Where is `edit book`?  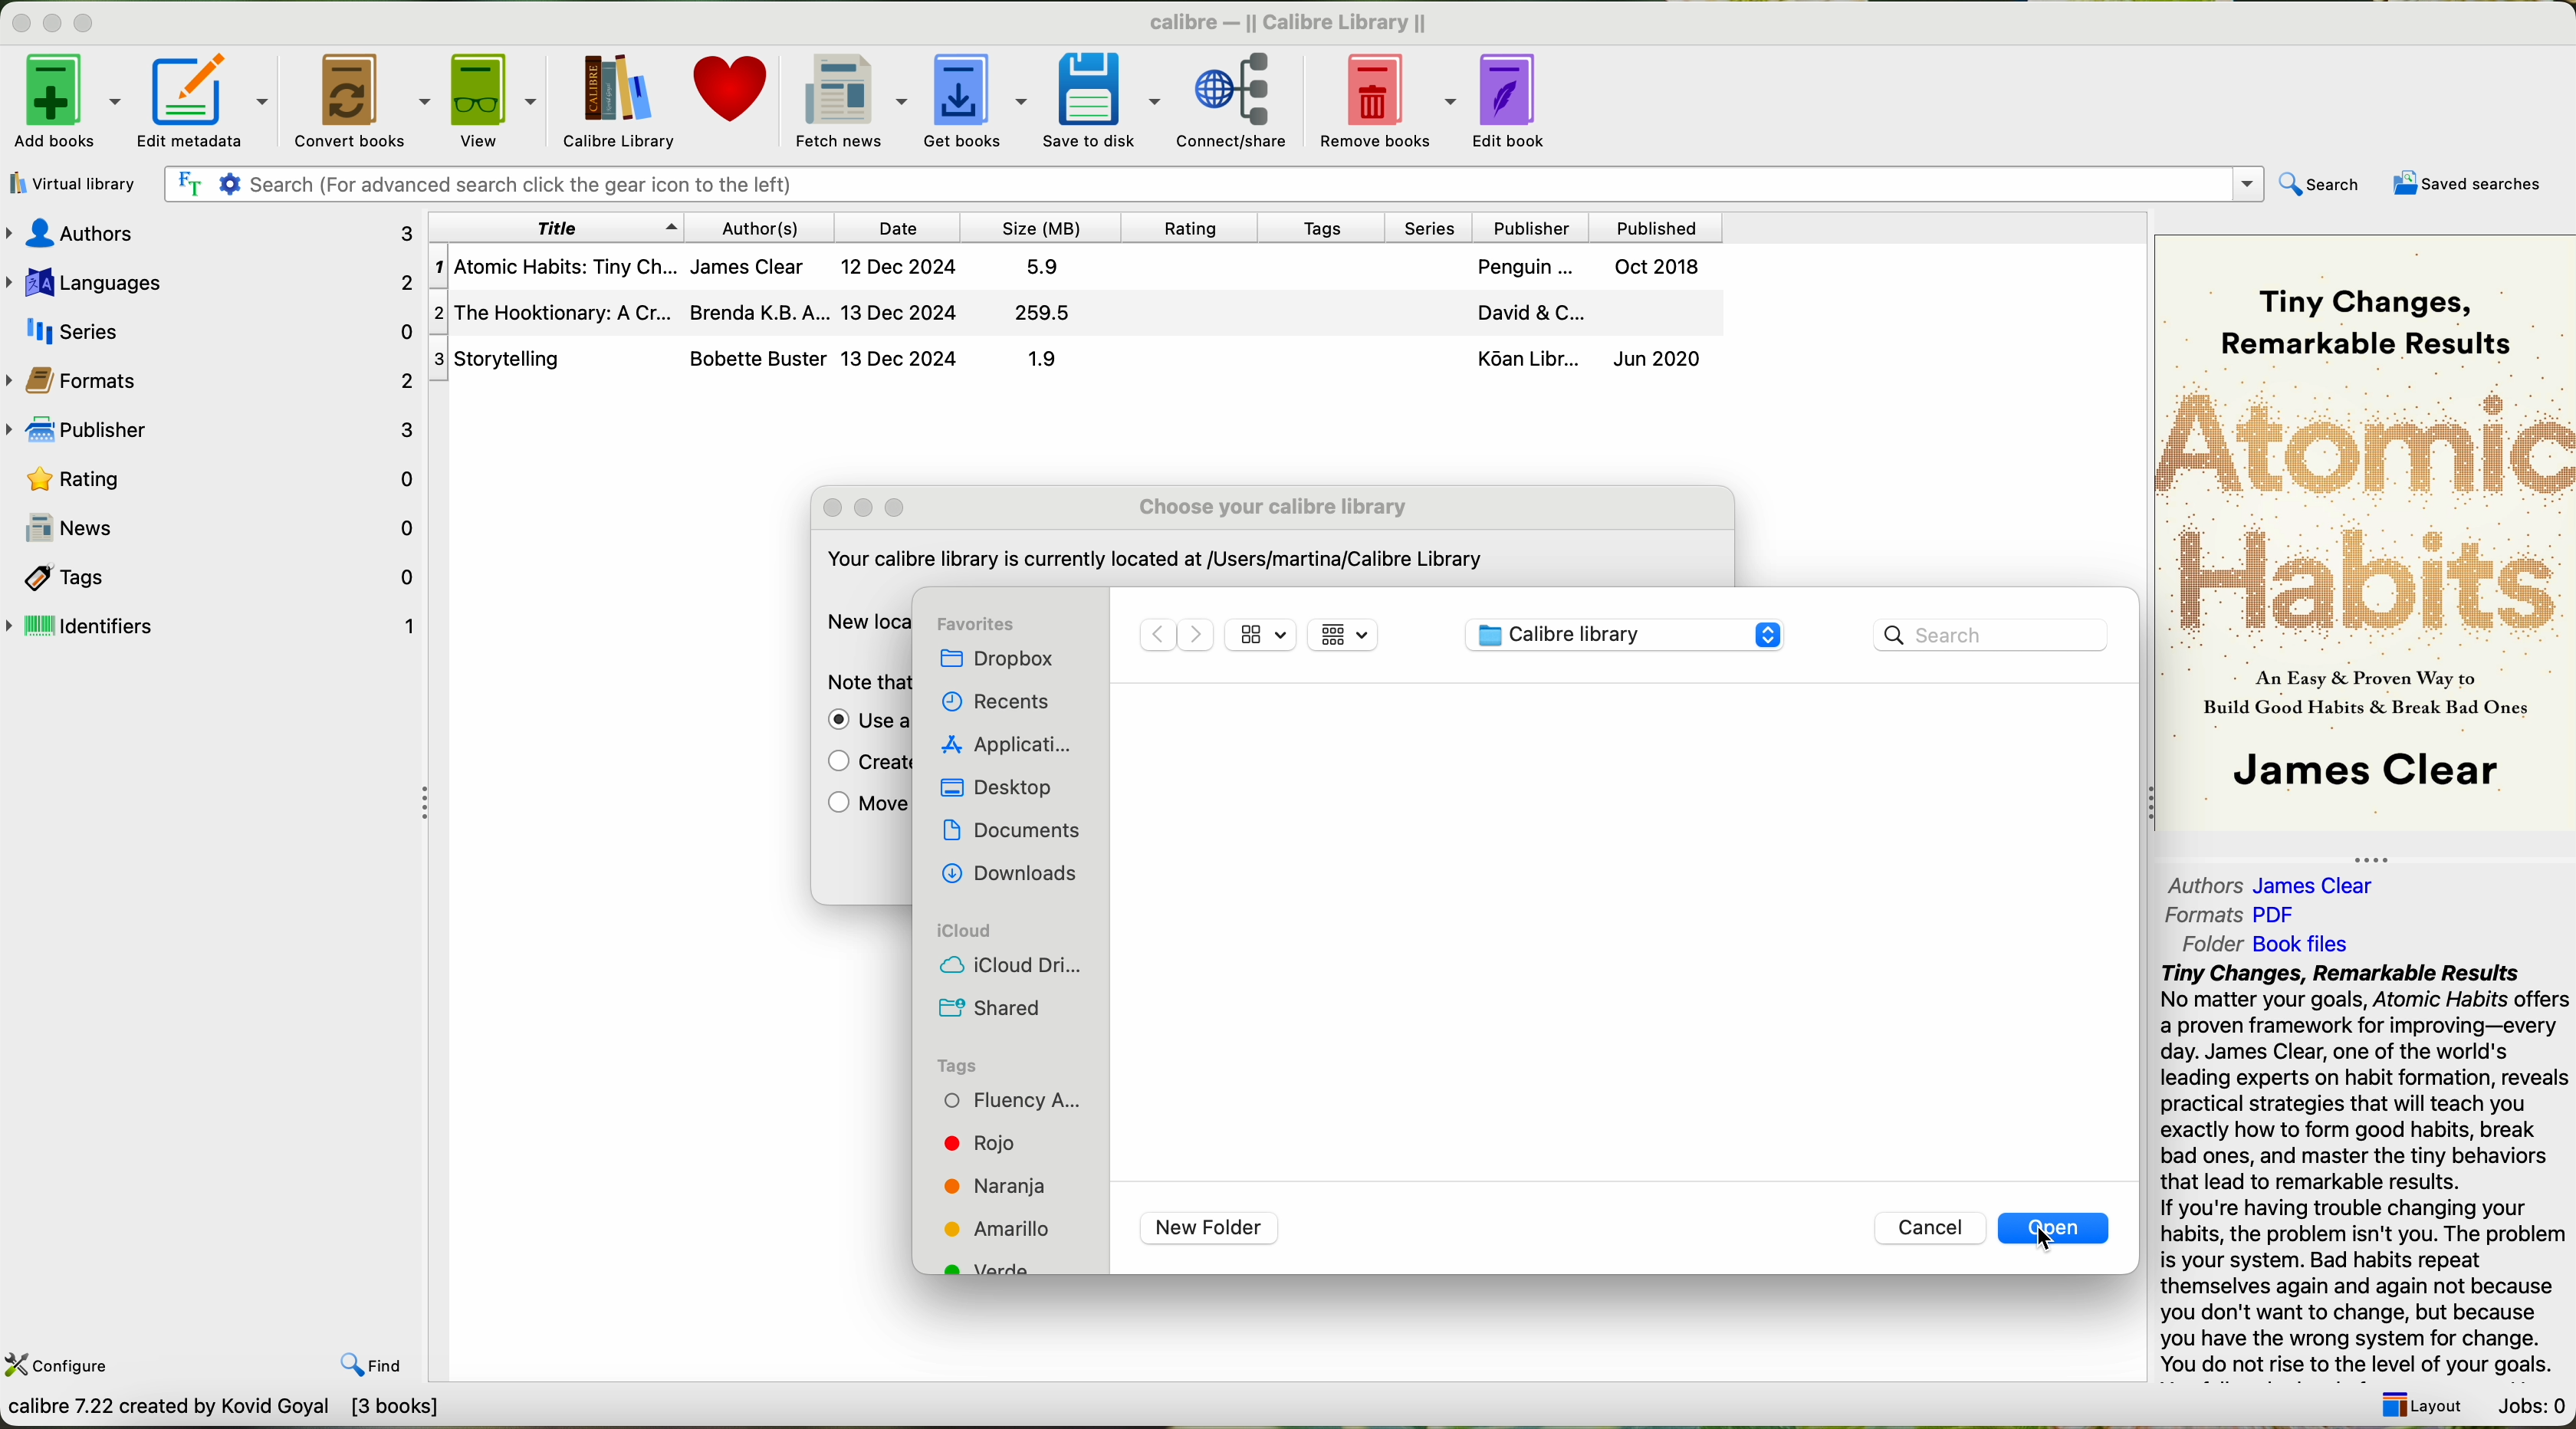
edit book is located at coordinates (1518, 101).